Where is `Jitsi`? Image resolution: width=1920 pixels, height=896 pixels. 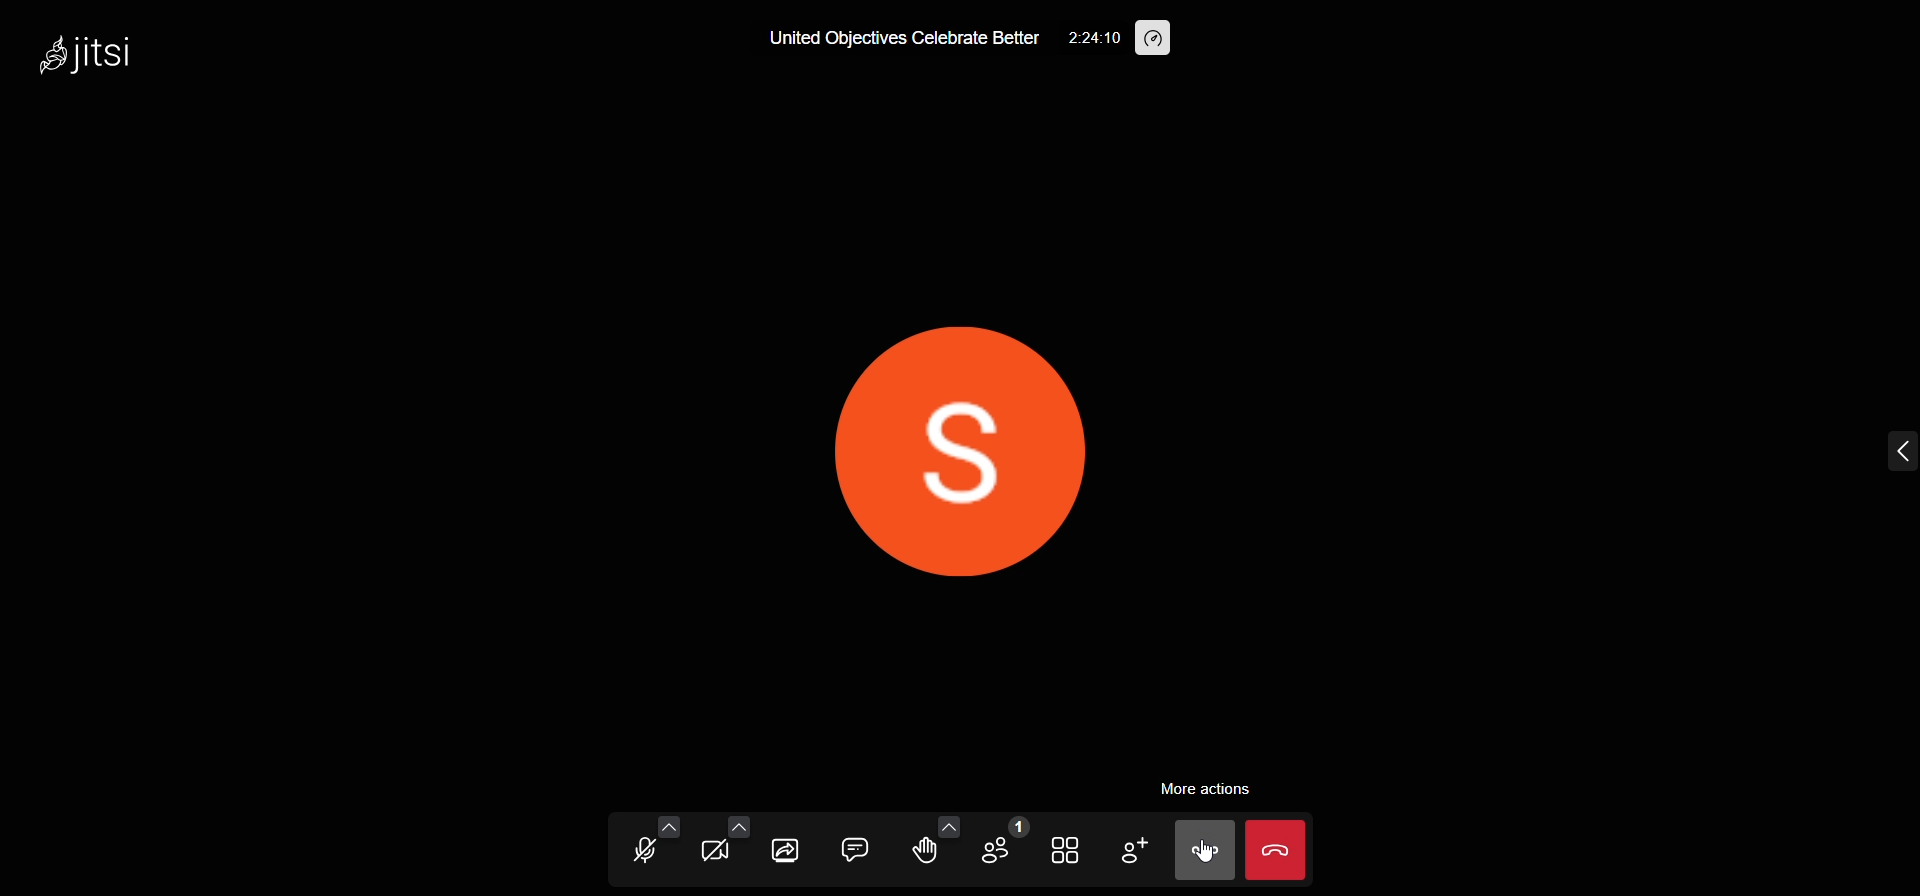 Jitsi is located at coordinates (97, 58).